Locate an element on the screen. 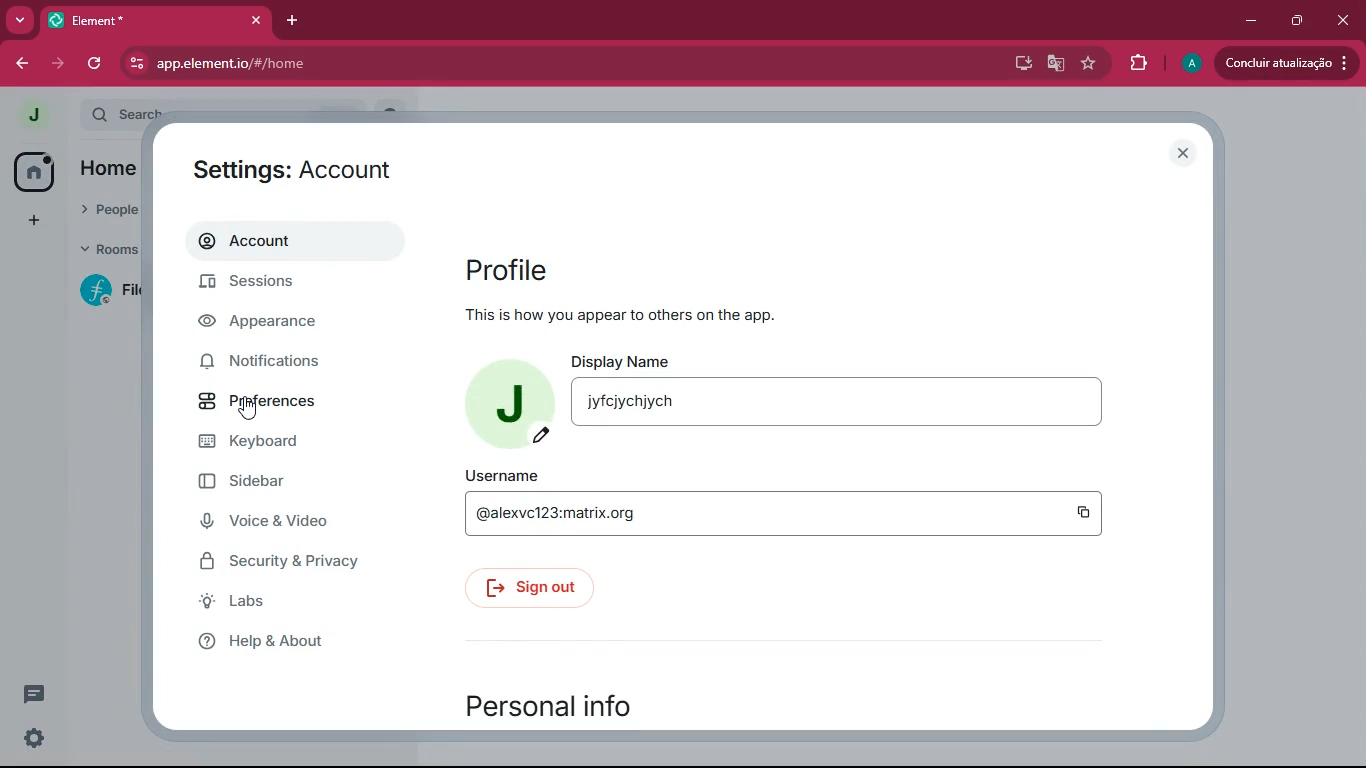  refresh is located at coordinates (99, 64).